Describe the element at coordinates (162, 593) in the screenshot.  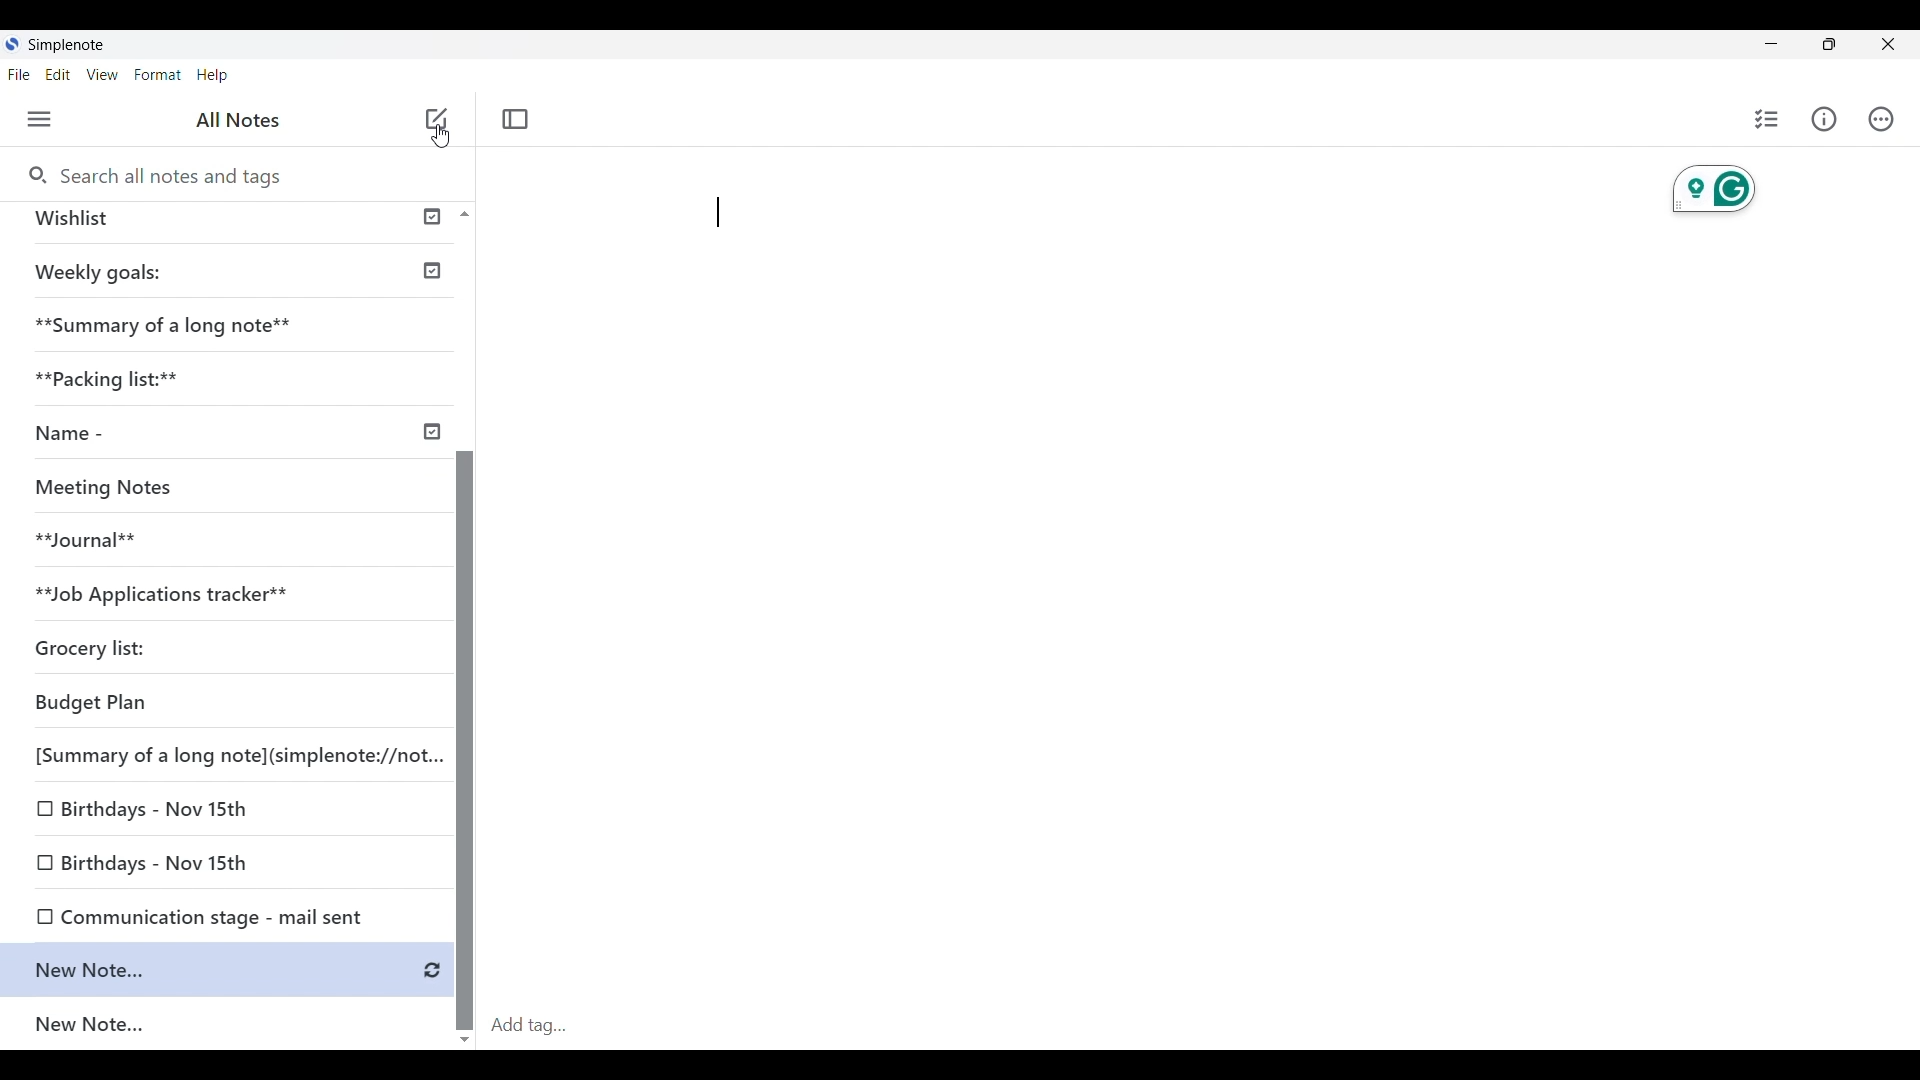
I see `**Job Applications tracker**` at that location.